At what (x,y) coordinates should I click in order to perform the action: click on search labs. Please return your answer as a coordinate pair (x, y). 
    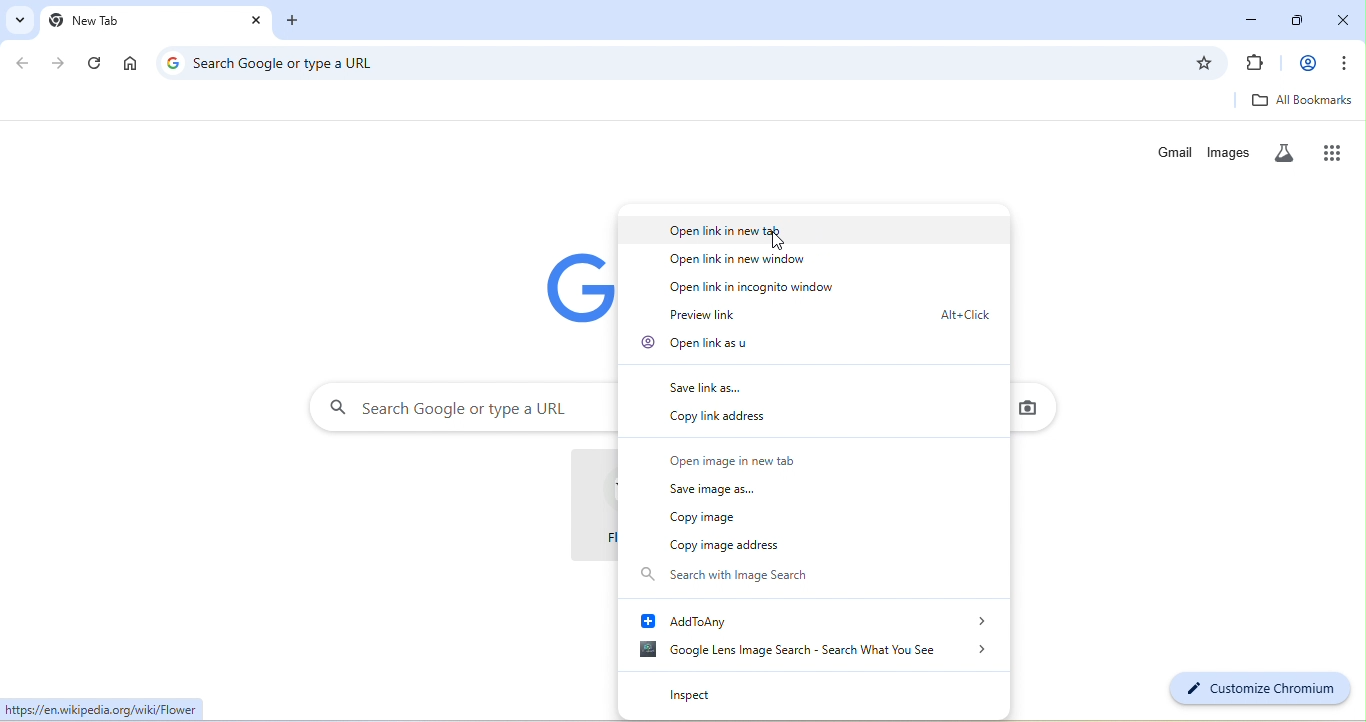
    Looking at the image, I should click on (1288, 152).